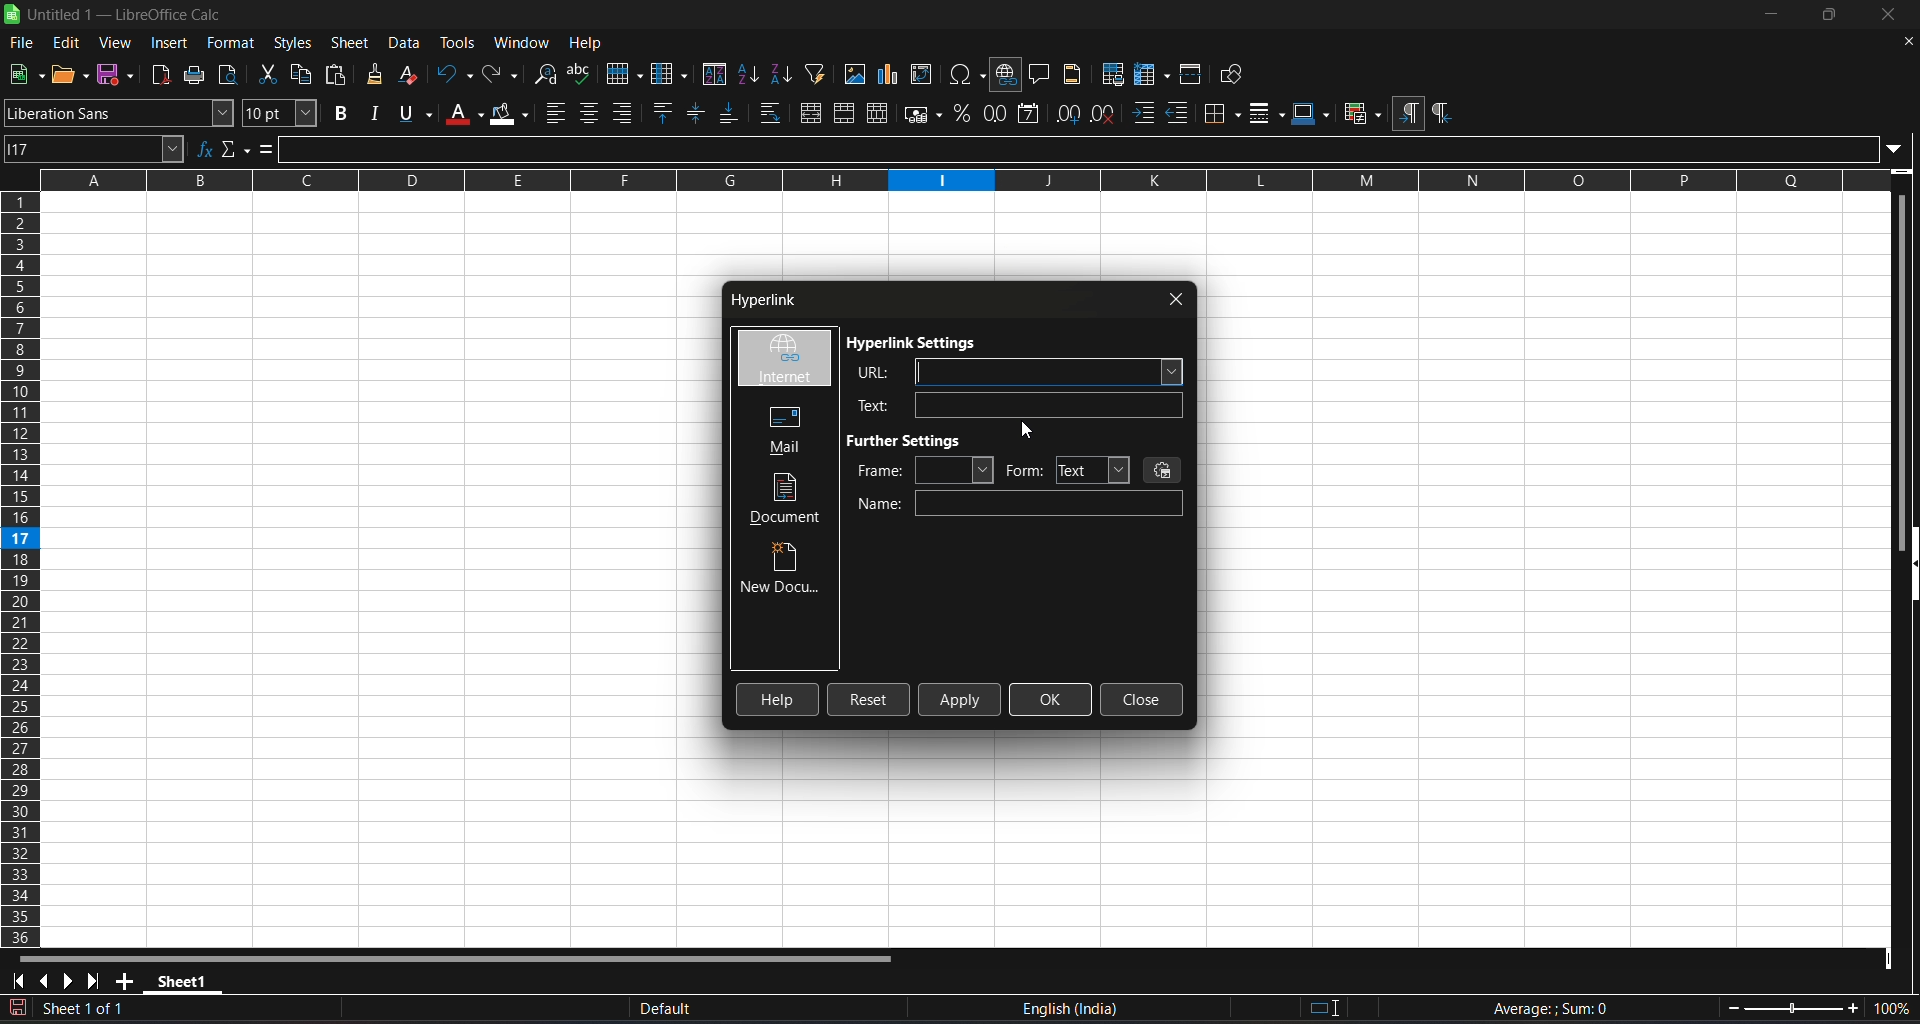 This screenshot has height=1024, width=1920. What do you see at coordinates (282, 113) in the screenshot?
I see `font size` at bounding box center [282, 113].